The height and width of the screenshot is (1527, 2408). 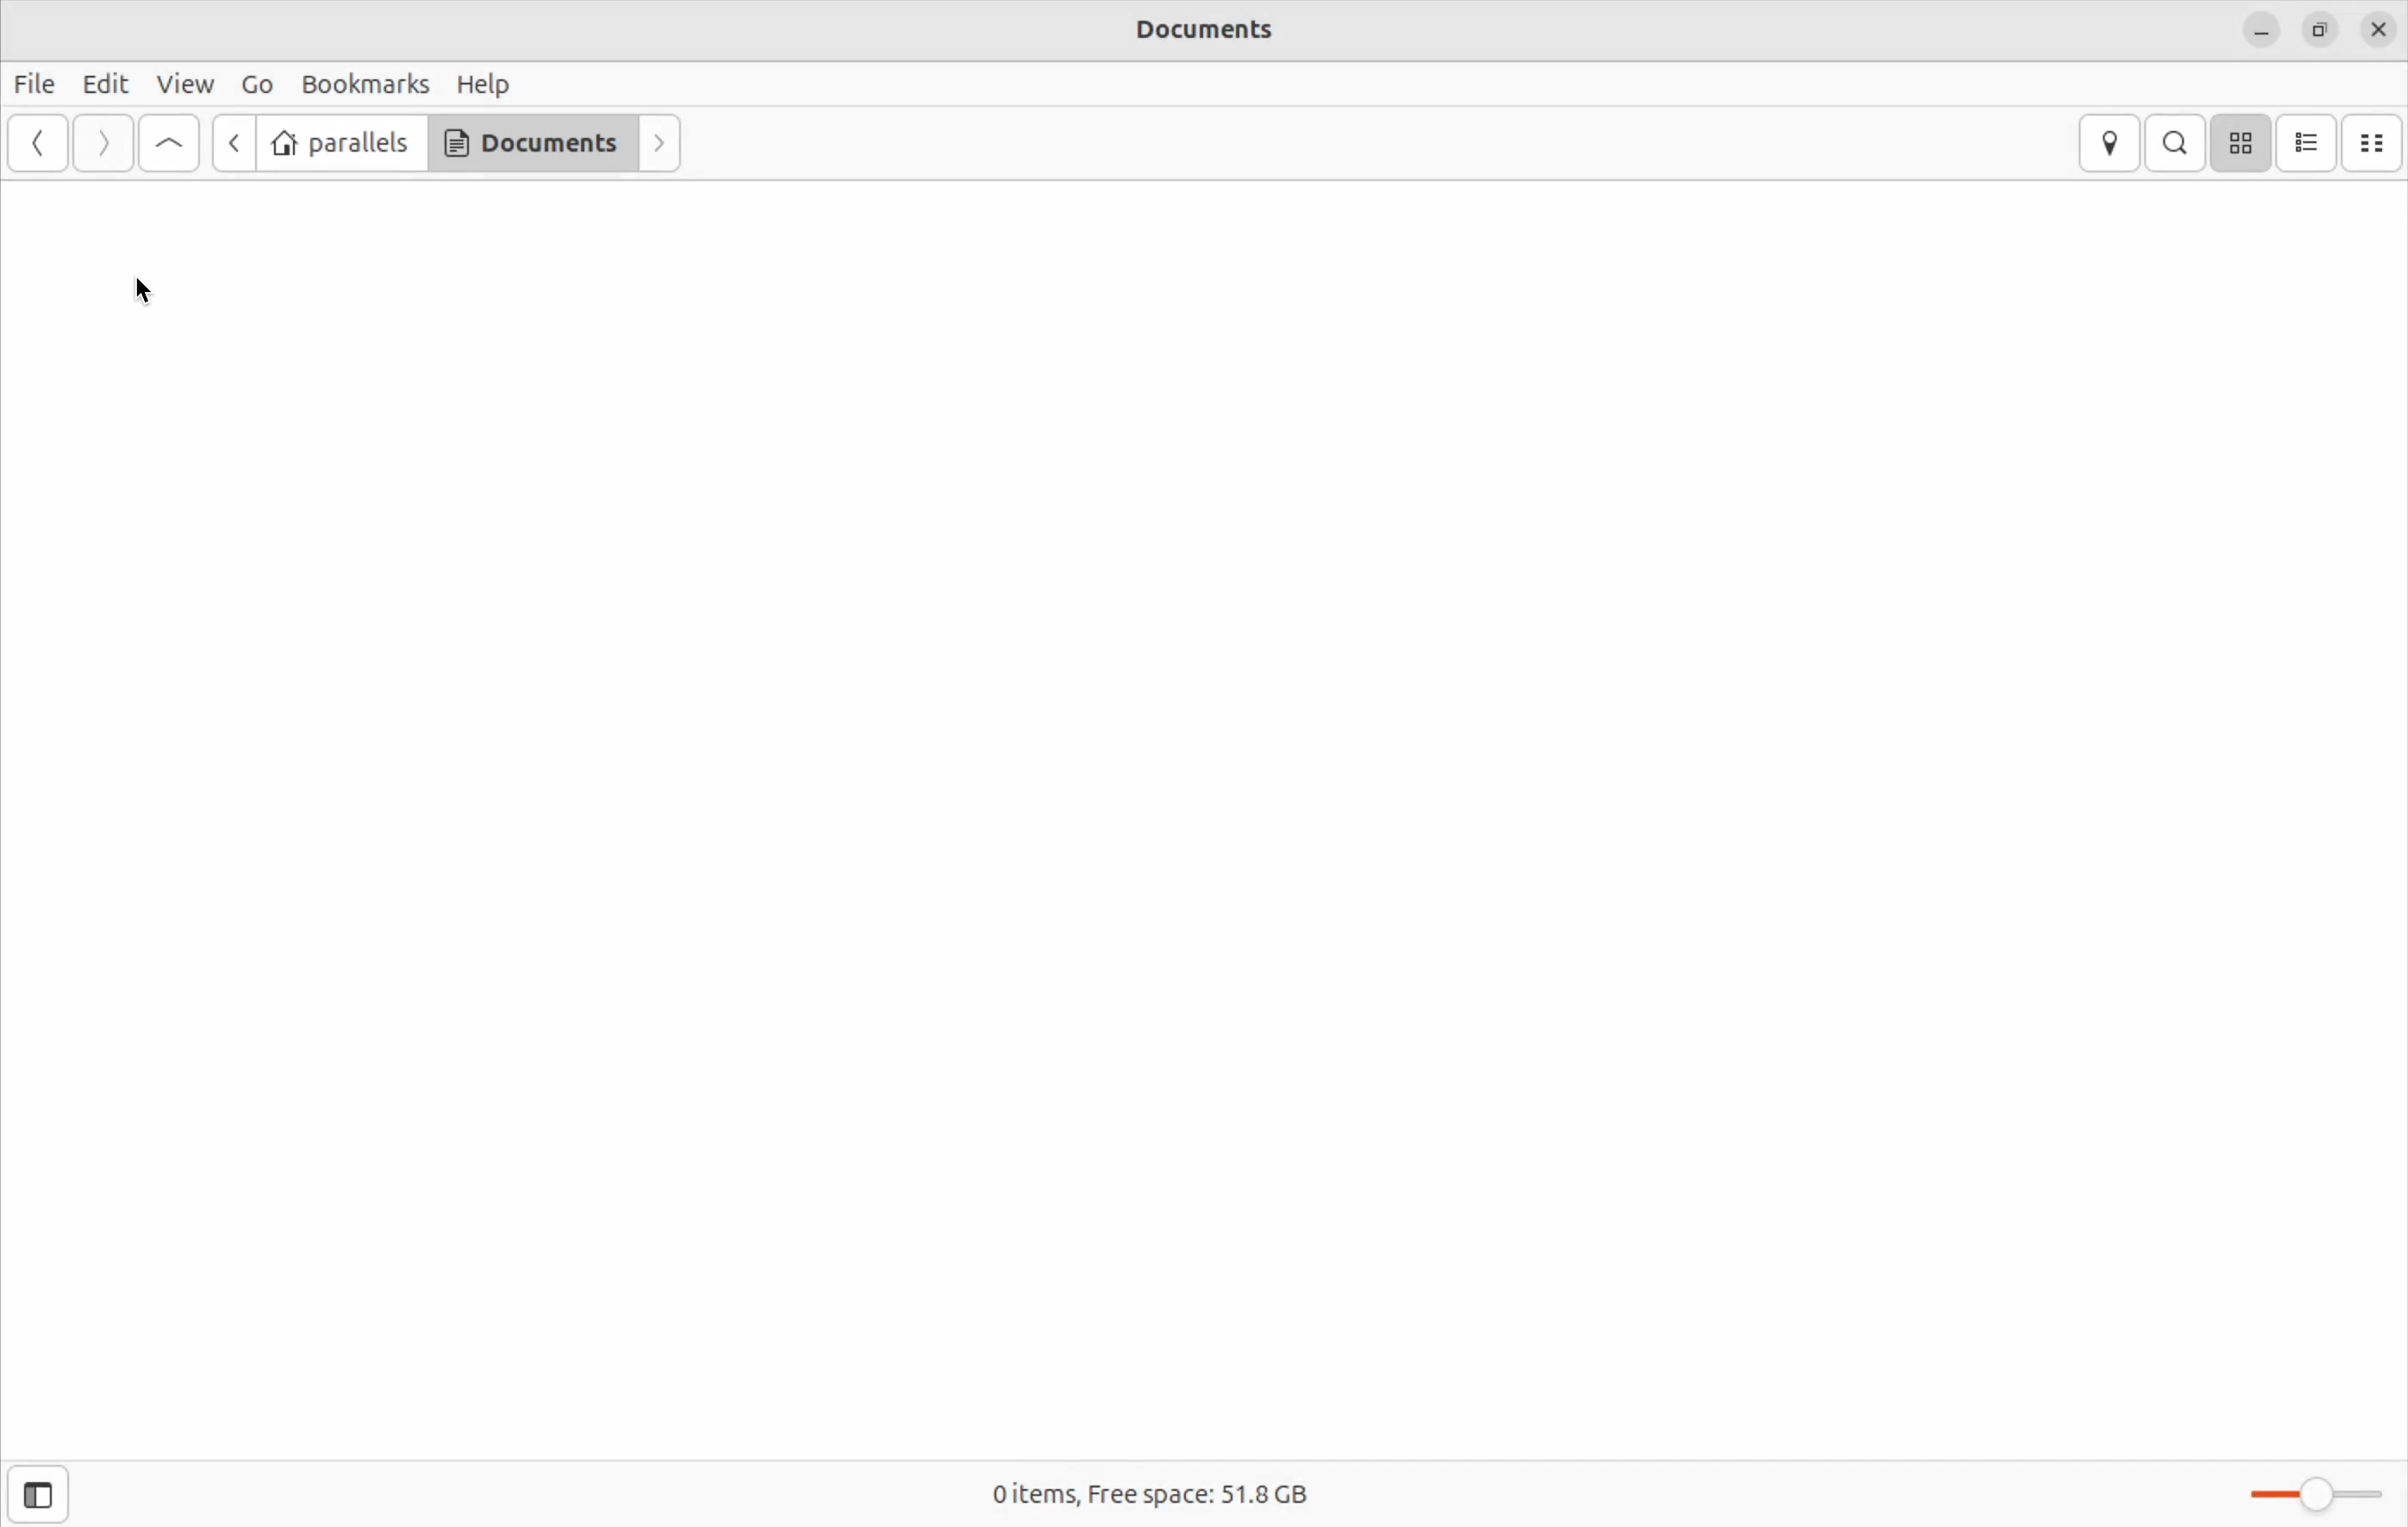 What do you see at coordinates (532, 146) in the screenshot?
I see `Documents` at bounding box center [532, 146].